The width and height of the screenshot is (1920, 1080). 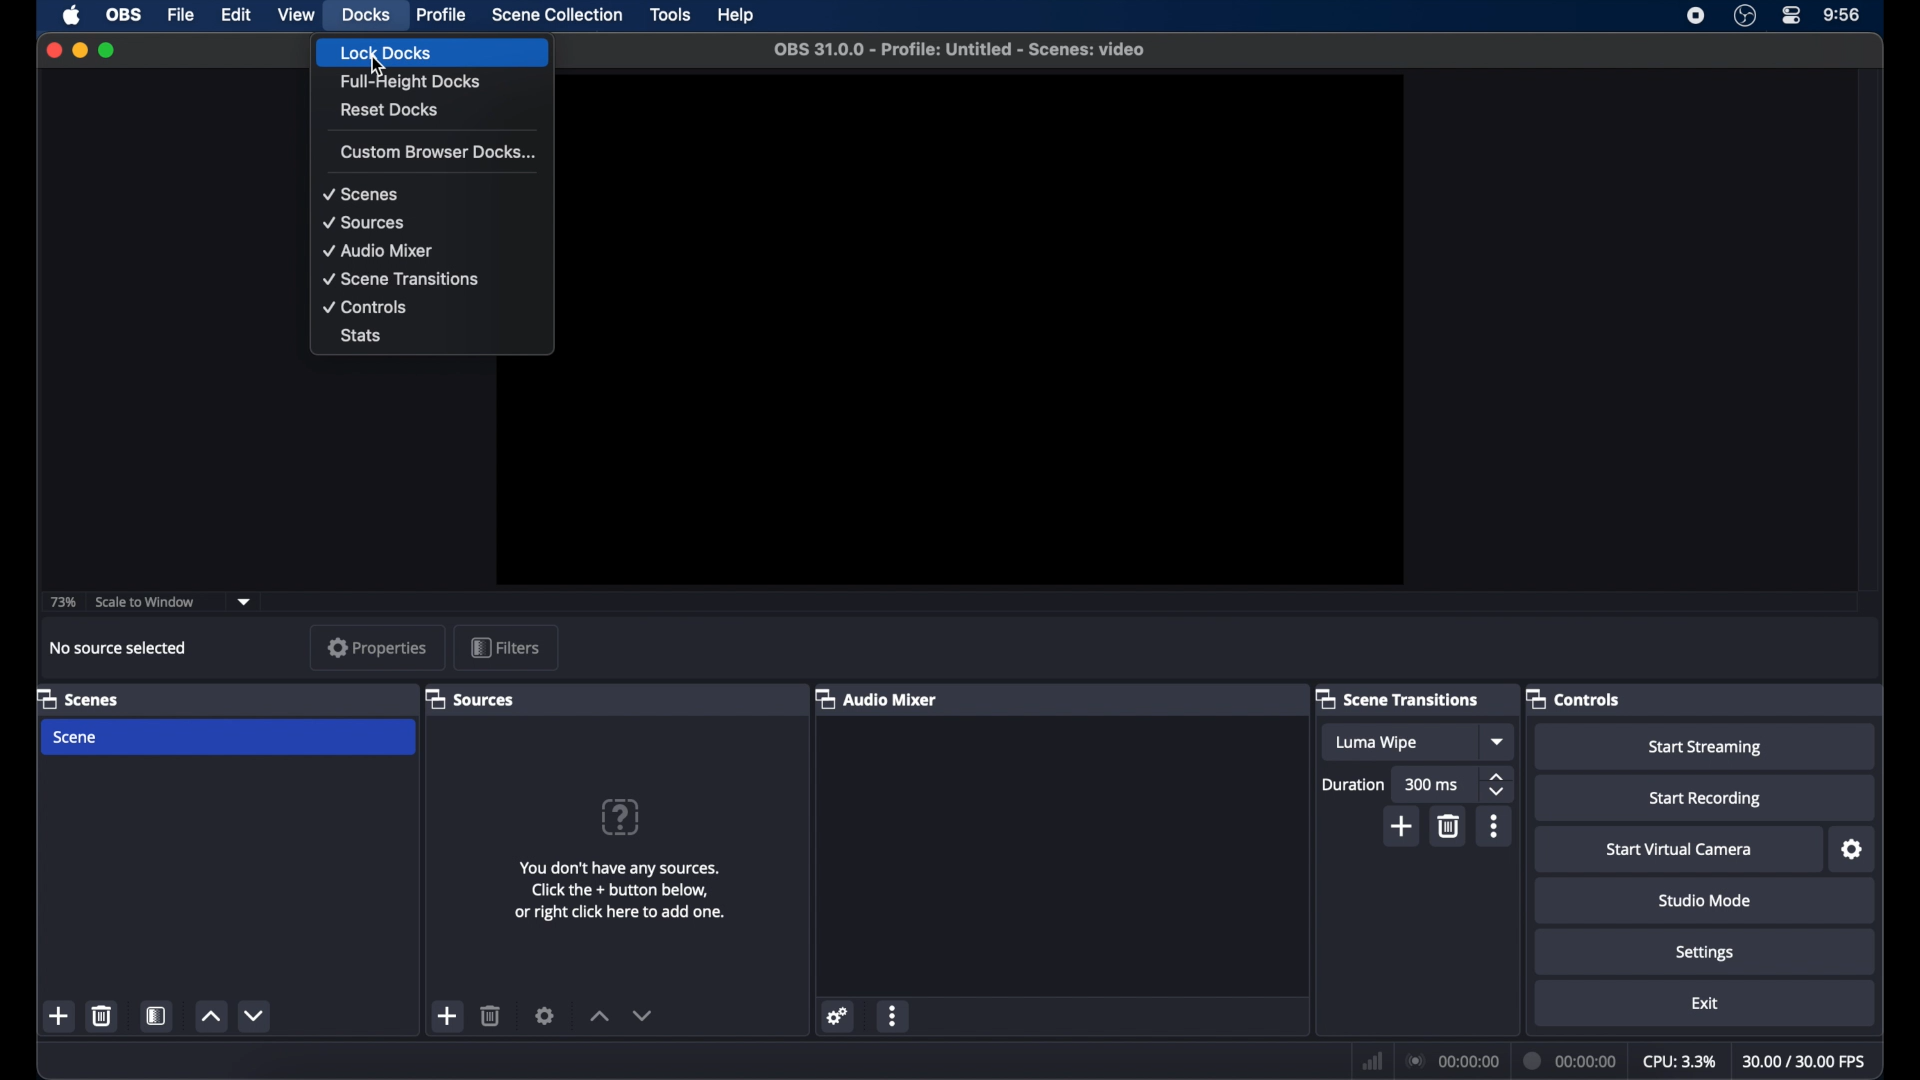 I want to click on duration, so click(x=1353, y=784).